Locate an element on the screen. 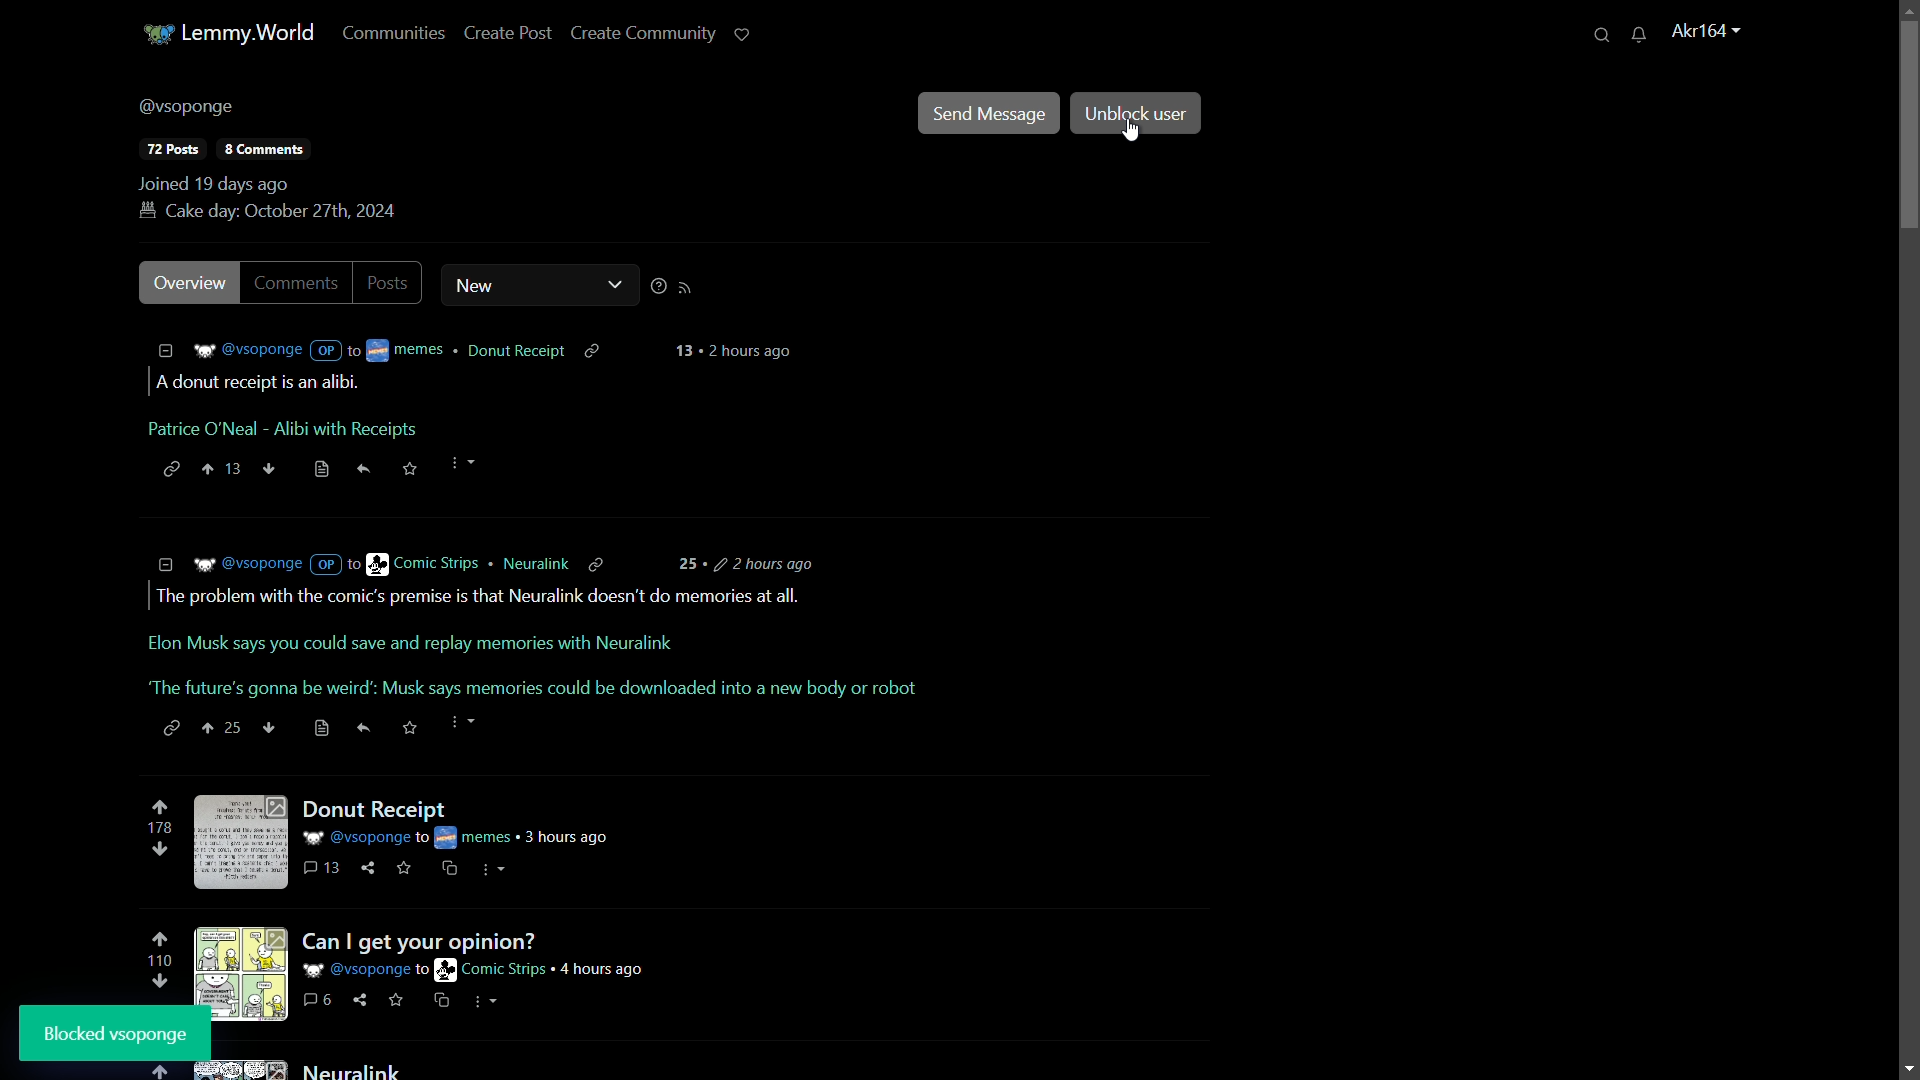 The width and height of the screenshot is (1920, 1080). details is located at coordinates (364, 563).